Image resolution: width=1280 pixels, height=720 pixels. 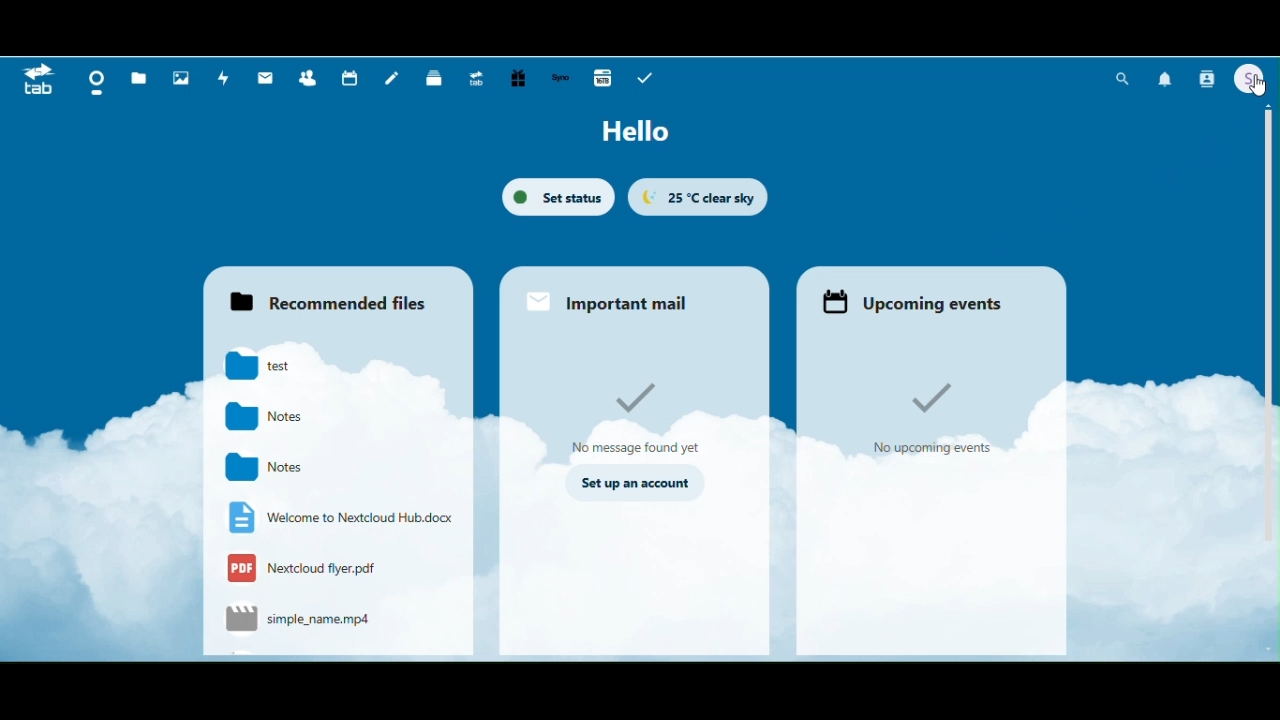 I want to click on Cursor, so click(x=1258, y=82).